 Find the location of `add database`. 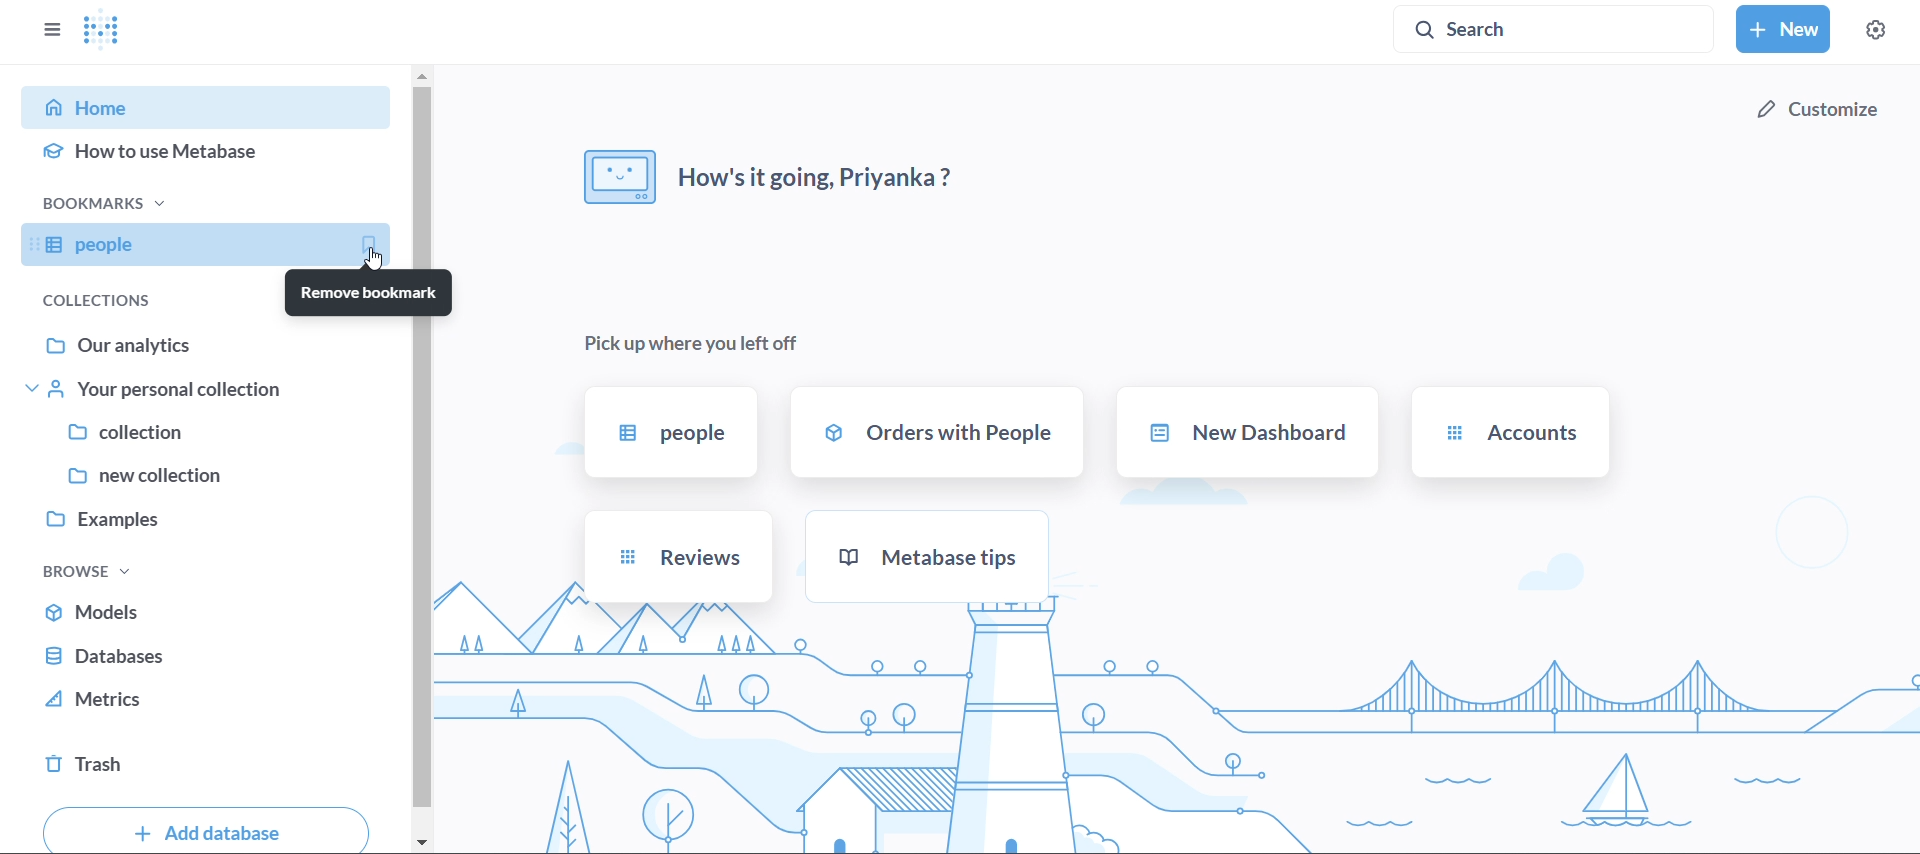

add database is located at coordinates (206, 830).